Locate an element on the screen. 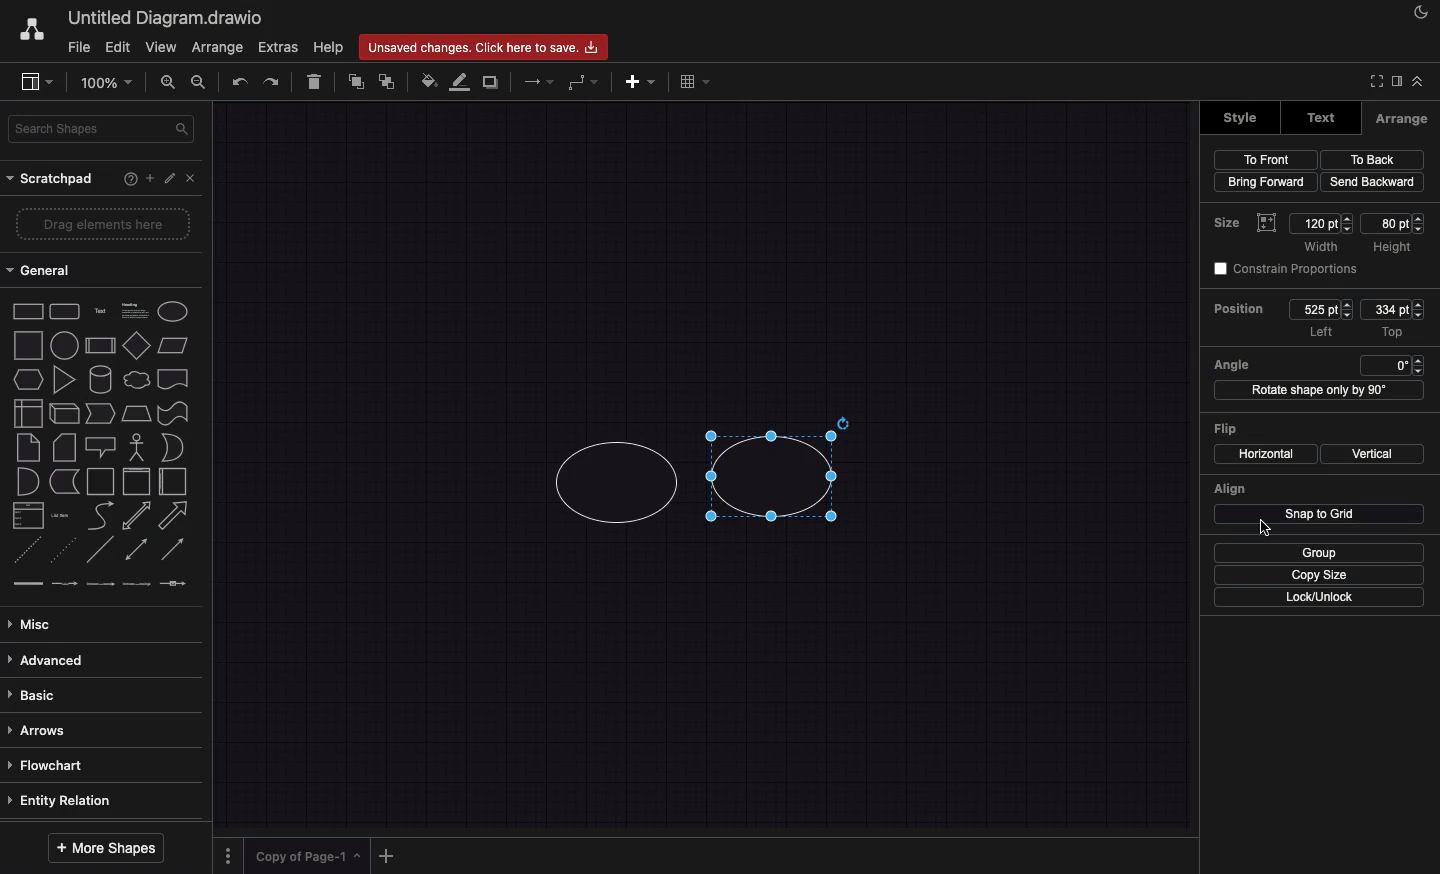 The width and height of the screenshot is (1440, 874). rectangle is located at coordinates (28, 311).